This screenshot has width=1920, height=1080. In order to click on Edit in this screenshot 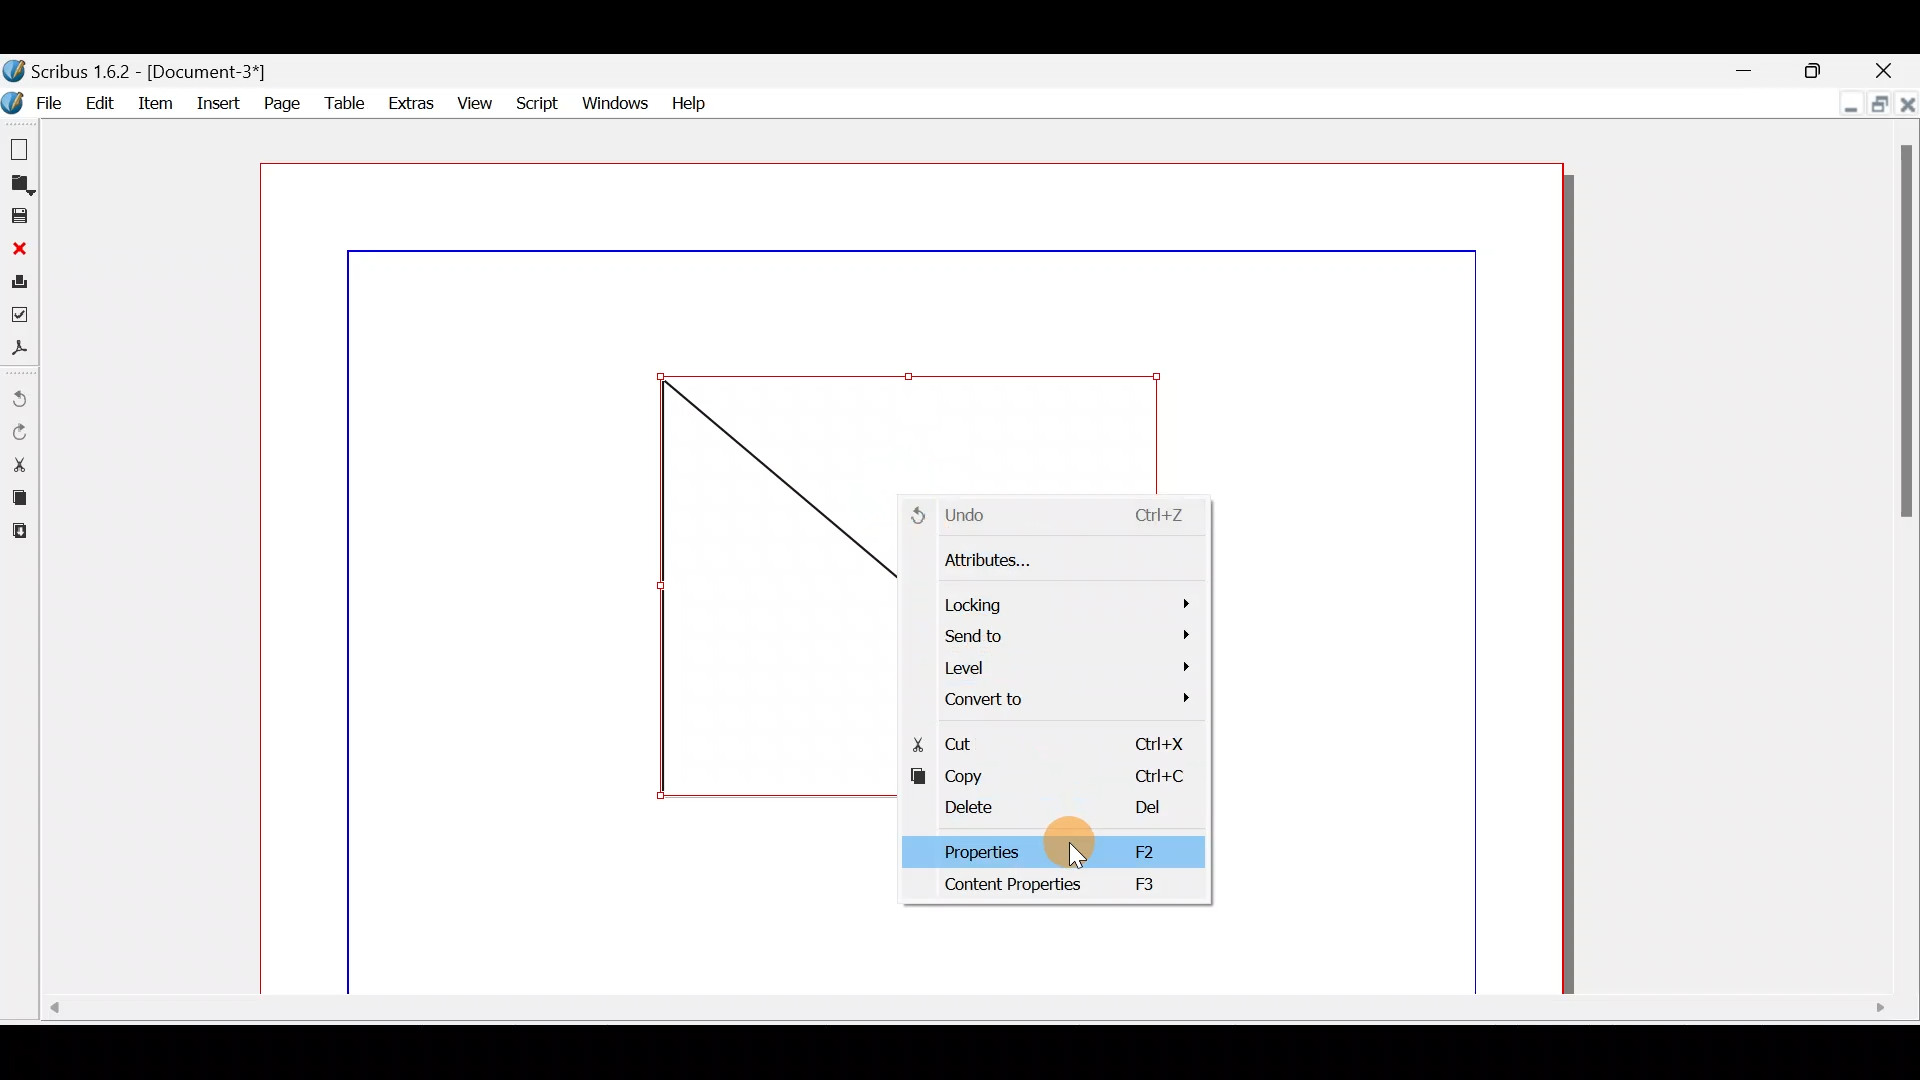, I will do `click(97, 101)`.